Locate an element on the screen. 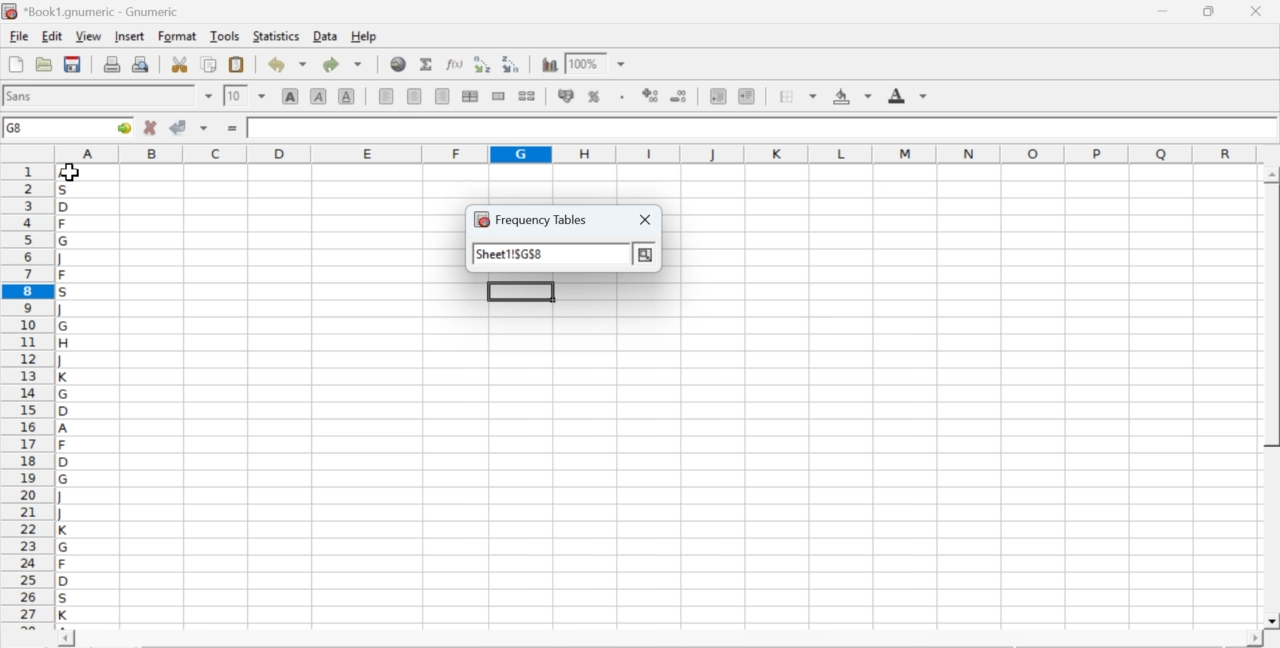 Image resolution: width=1280 pixels, height=648 pixels. format is located at coordinates (178, 36).